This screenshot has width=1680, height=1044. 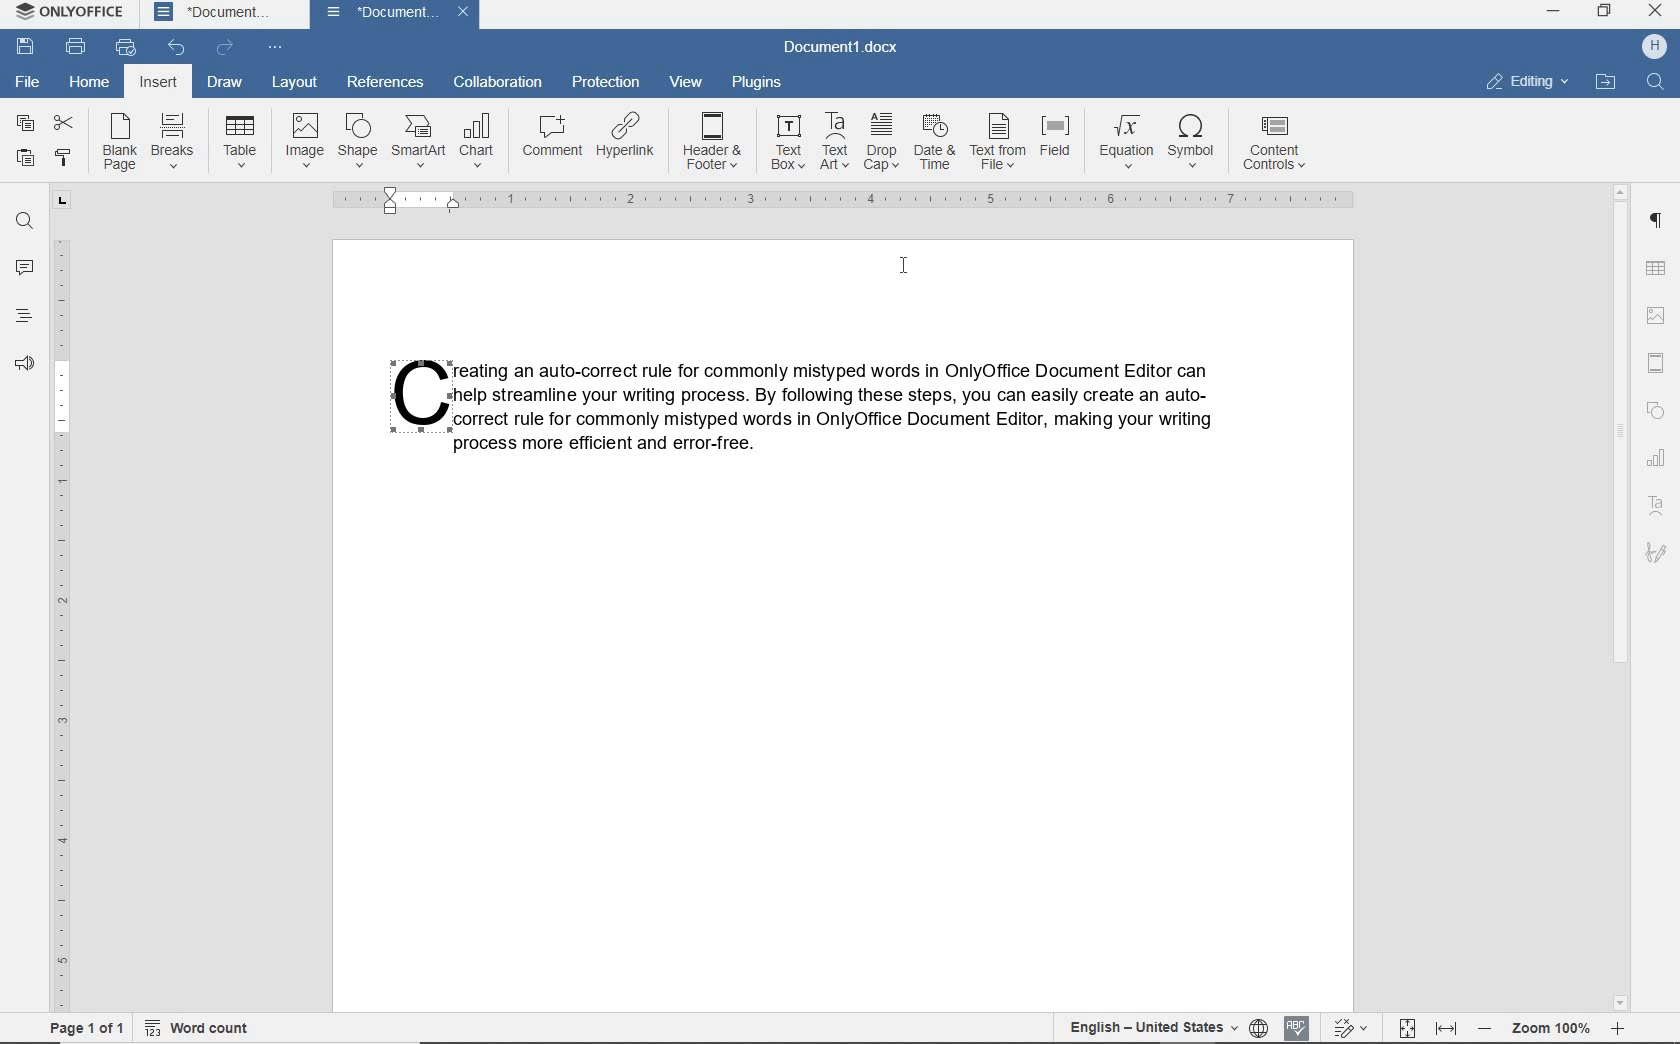 What do you see at coordinates (1658, 268) in the screenshot?
I see `table` at bounding box center [1658, 268].